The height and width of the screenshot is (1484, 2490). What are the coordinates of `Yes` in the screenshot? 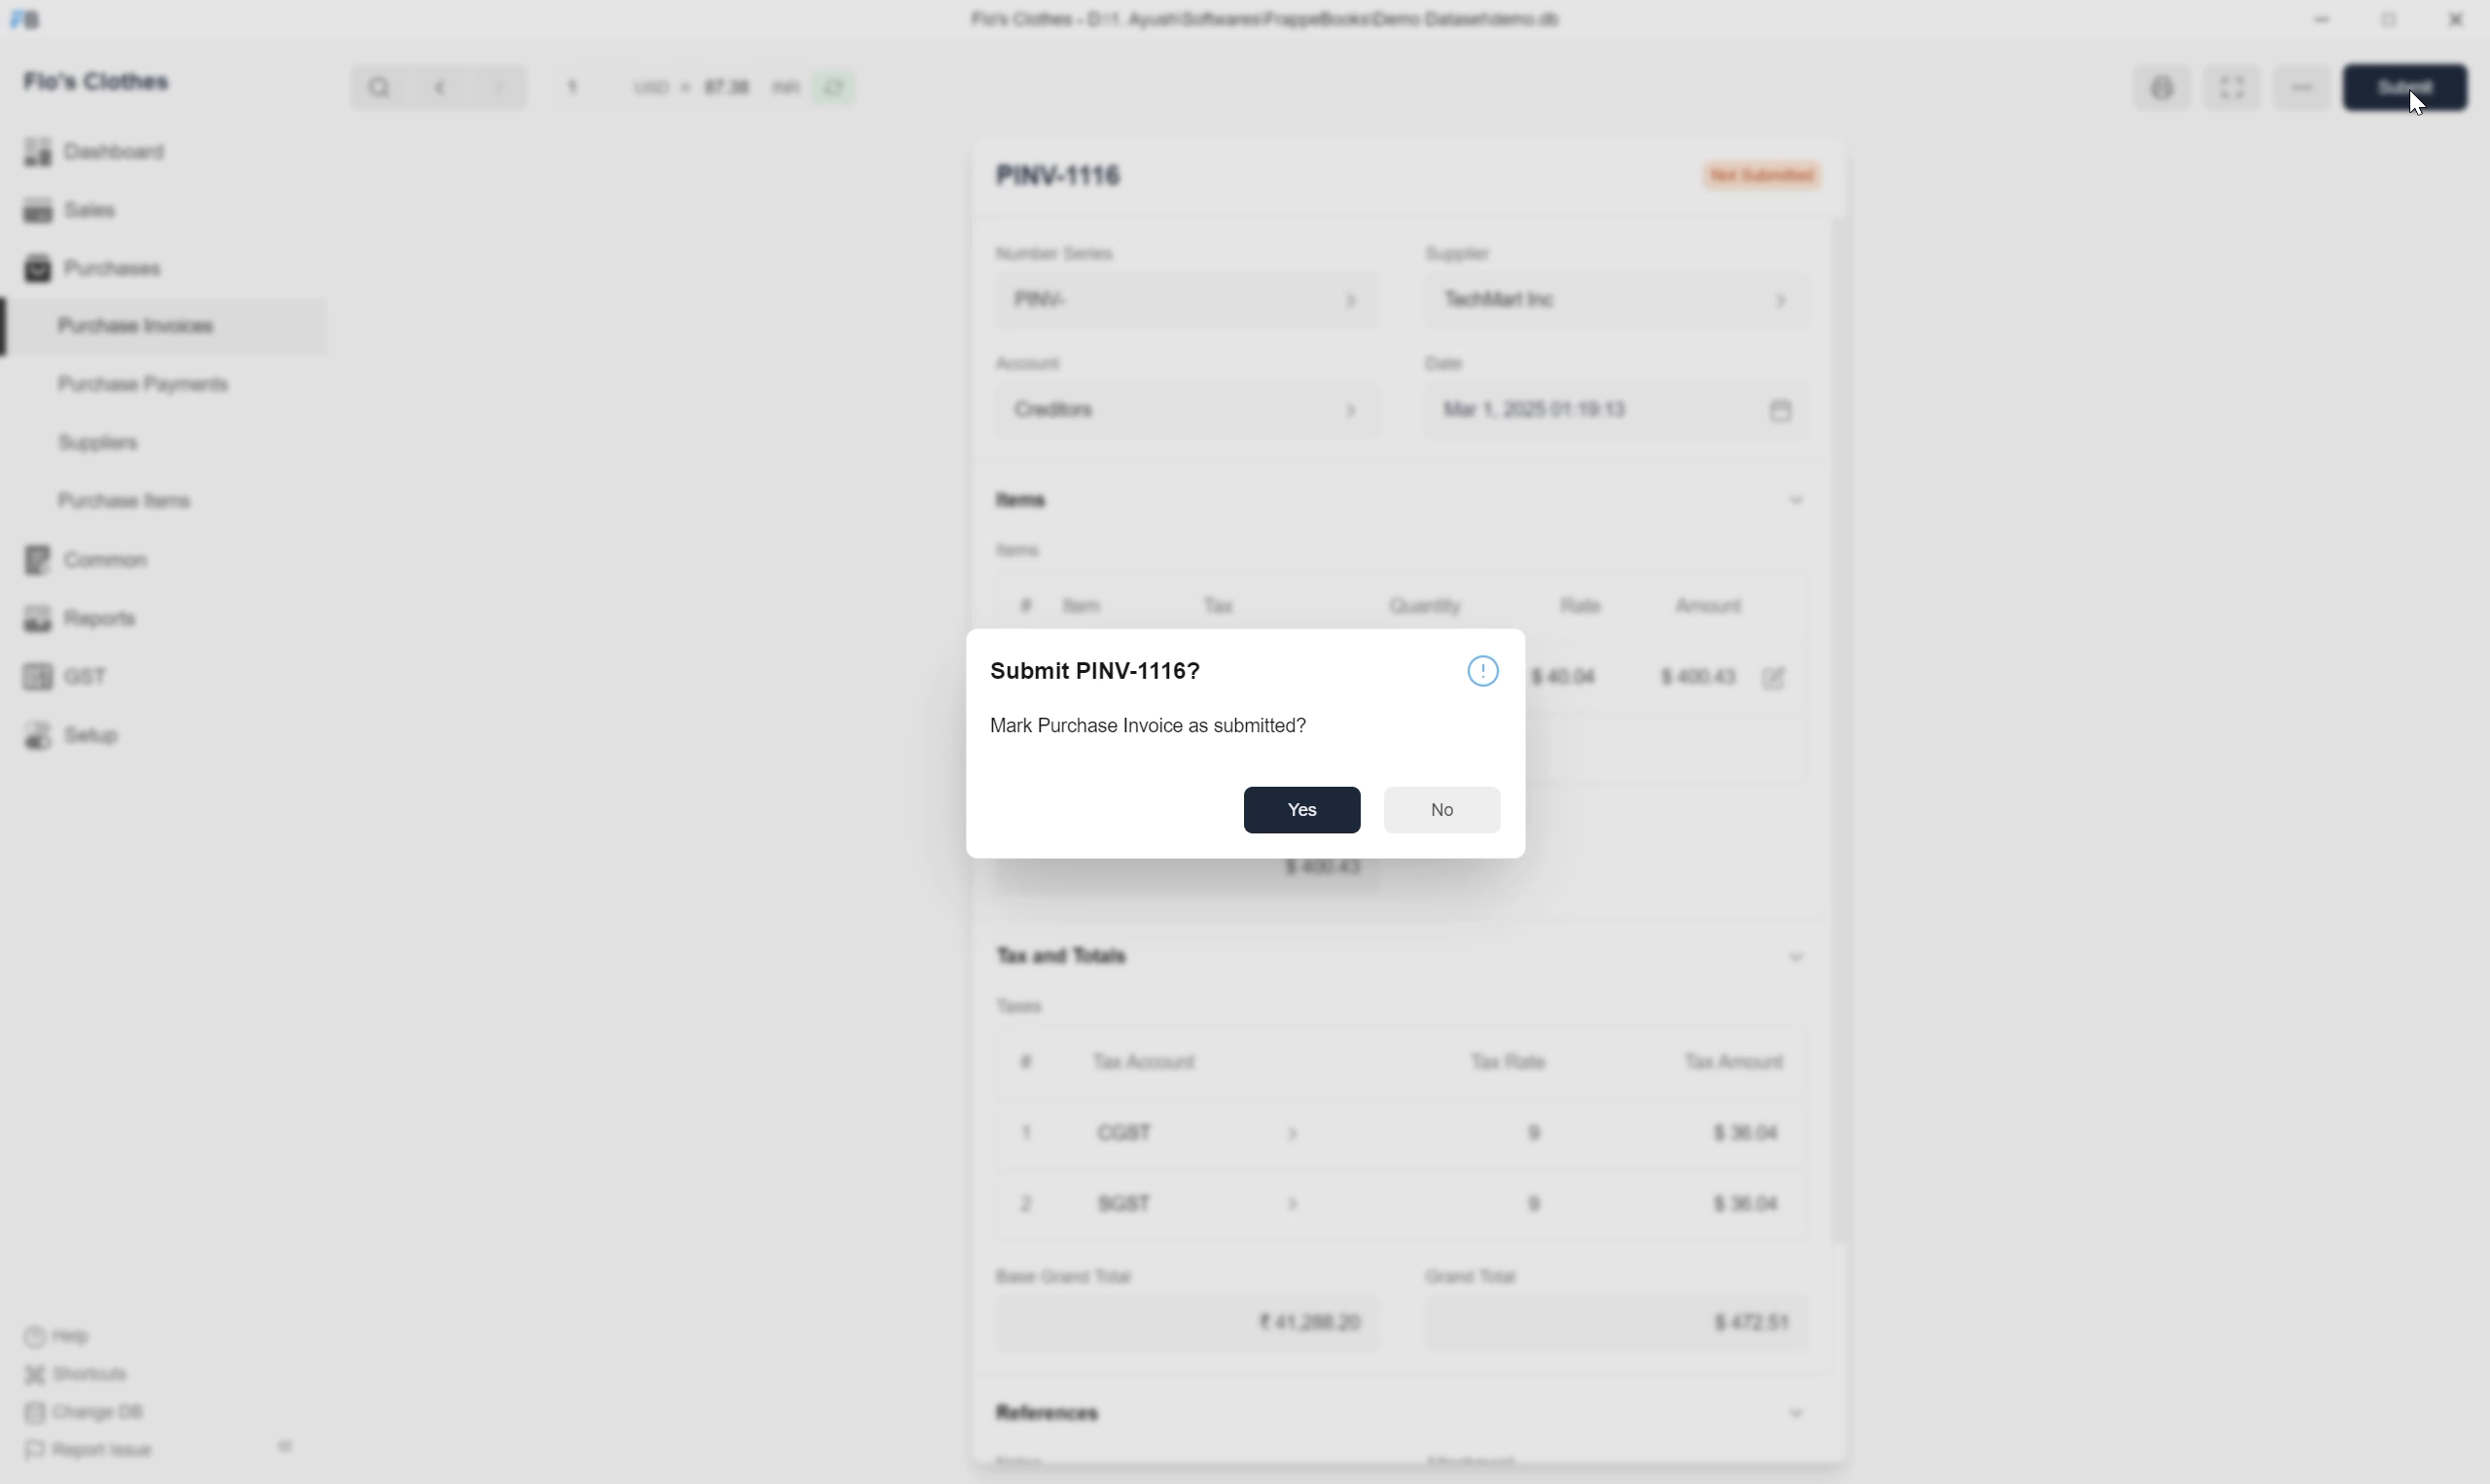 It's located at (1302, 811).